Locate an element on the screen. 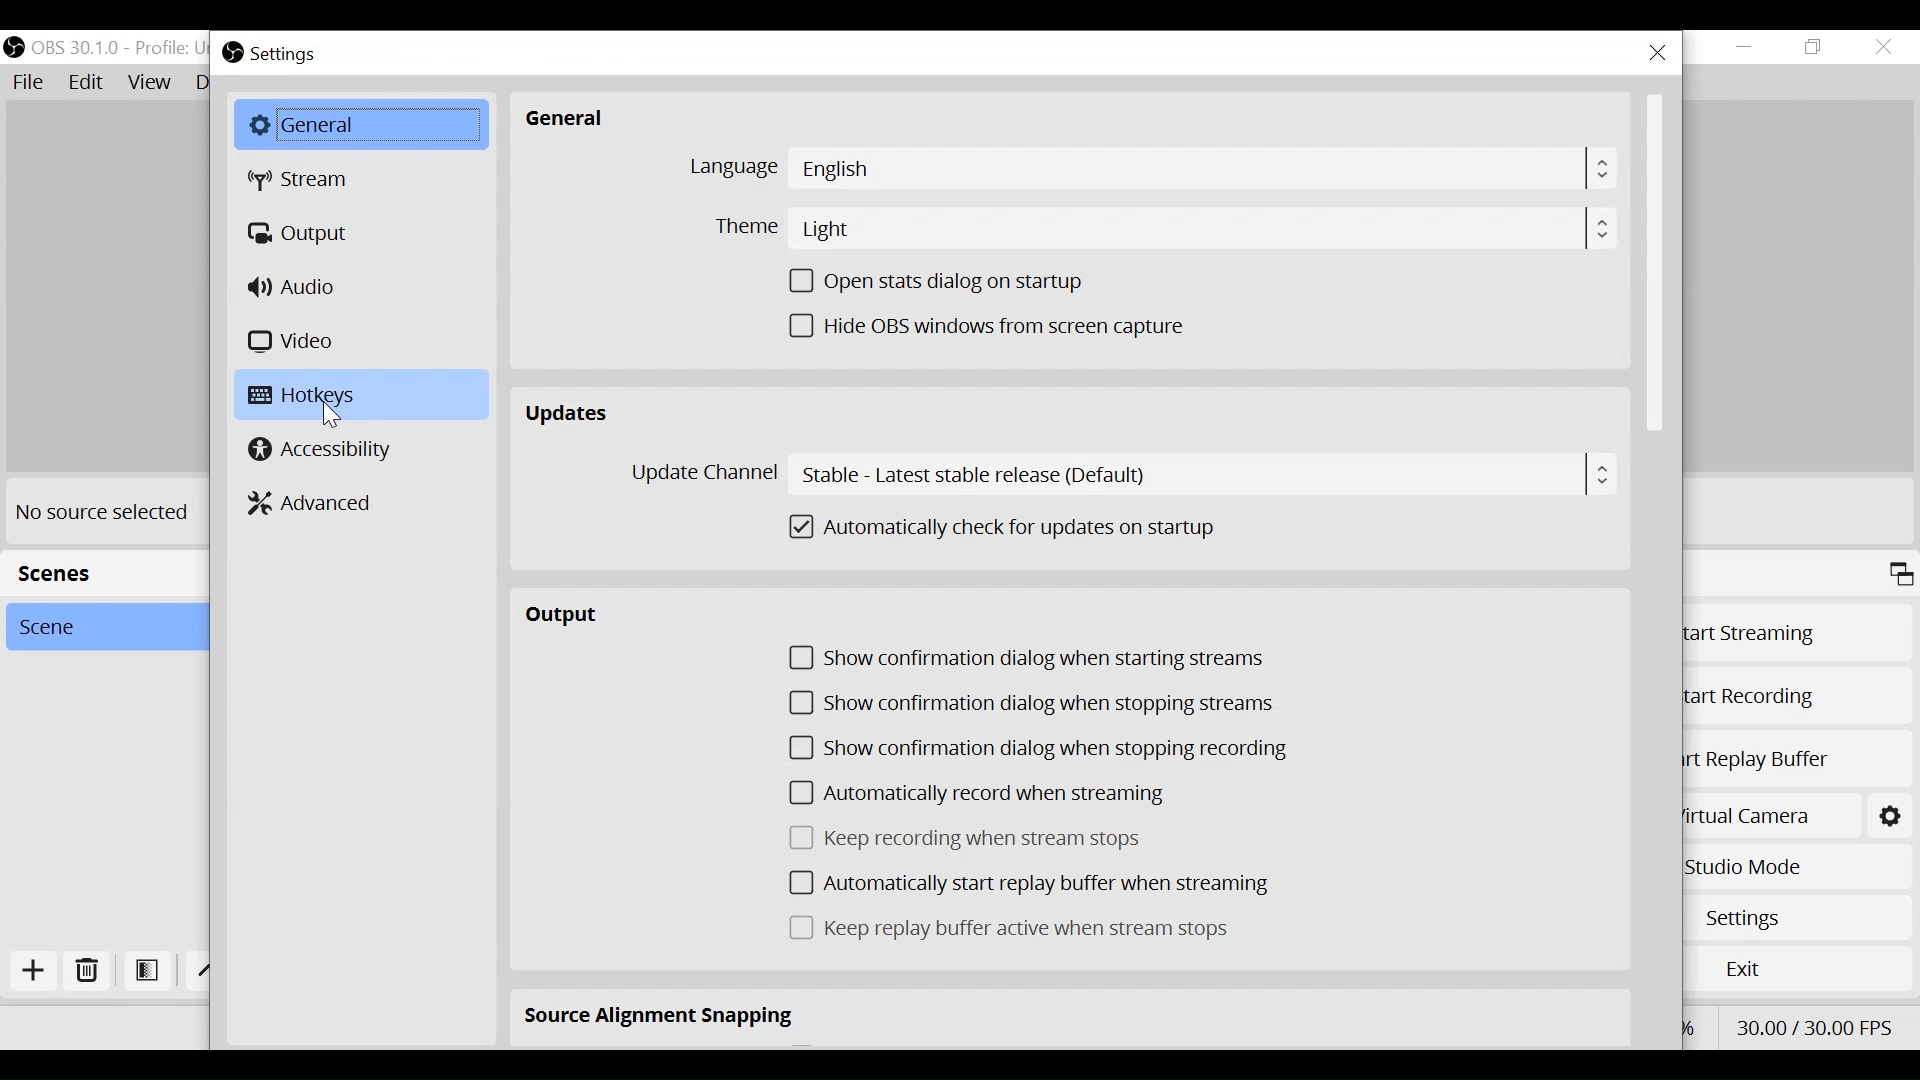 Image resolution: width=1920 pixels, height=1080 pixels. (un)check confirmation dialog when stopping recording is located at coordinates (1043, 752).